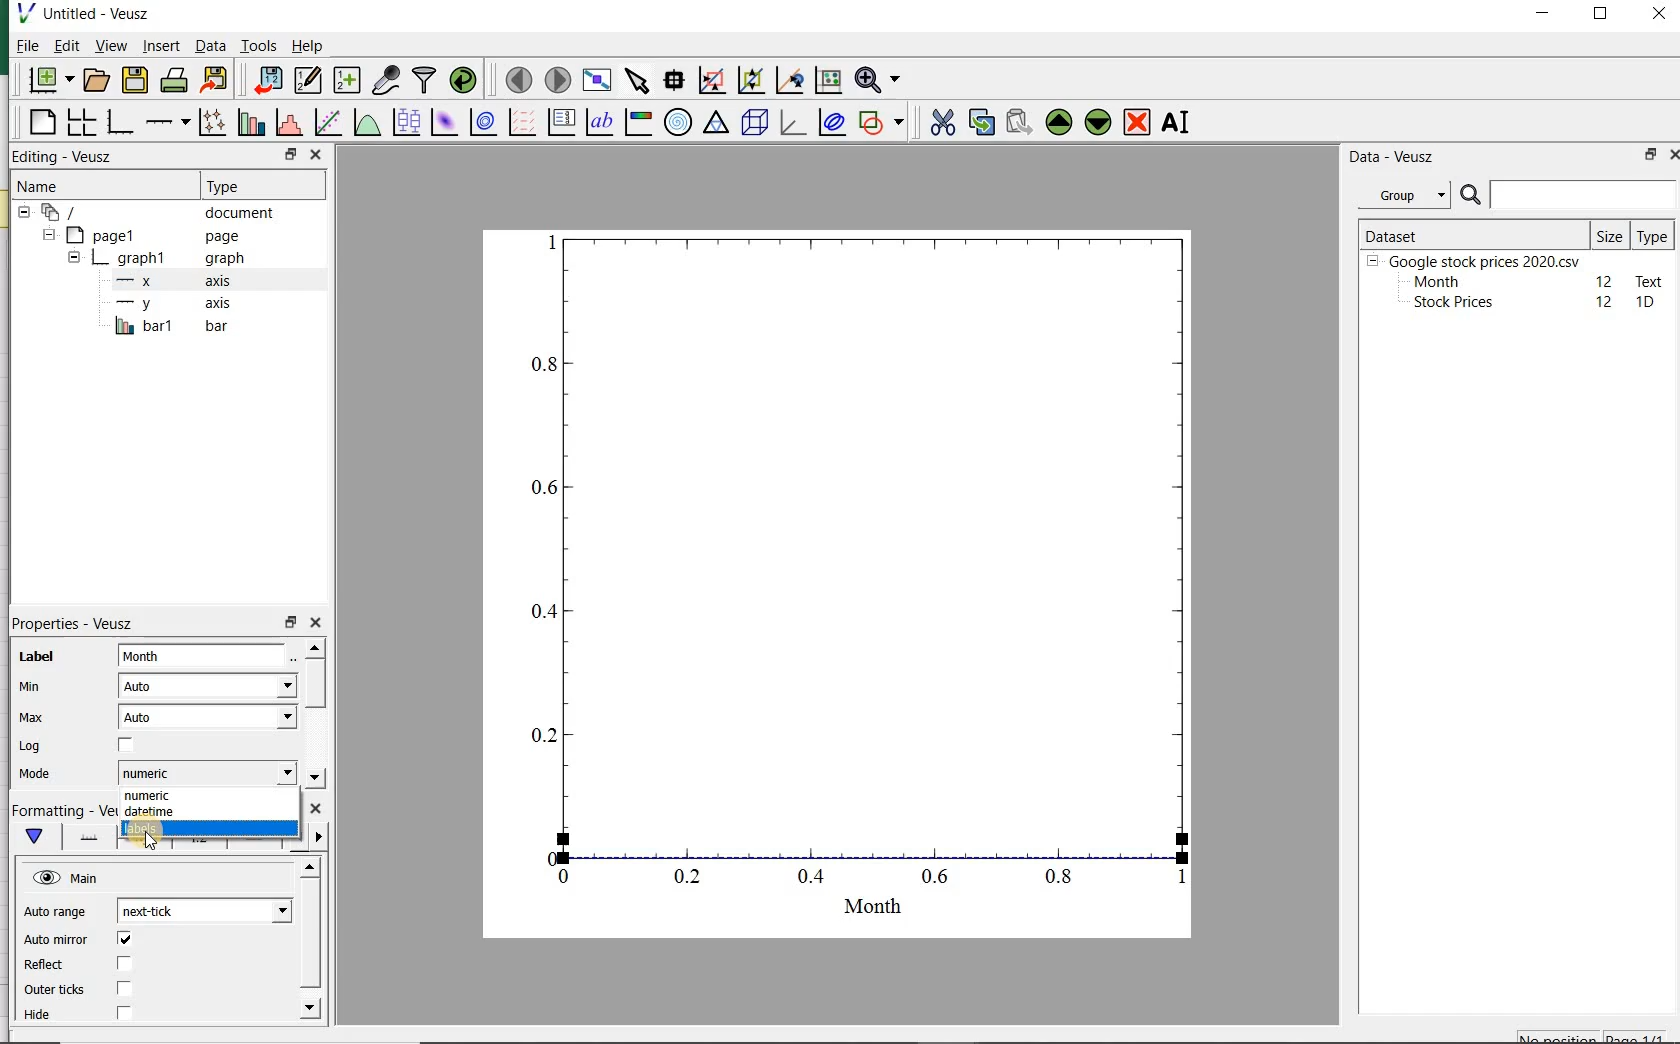  I want to click on filter data, so click(425, 79).